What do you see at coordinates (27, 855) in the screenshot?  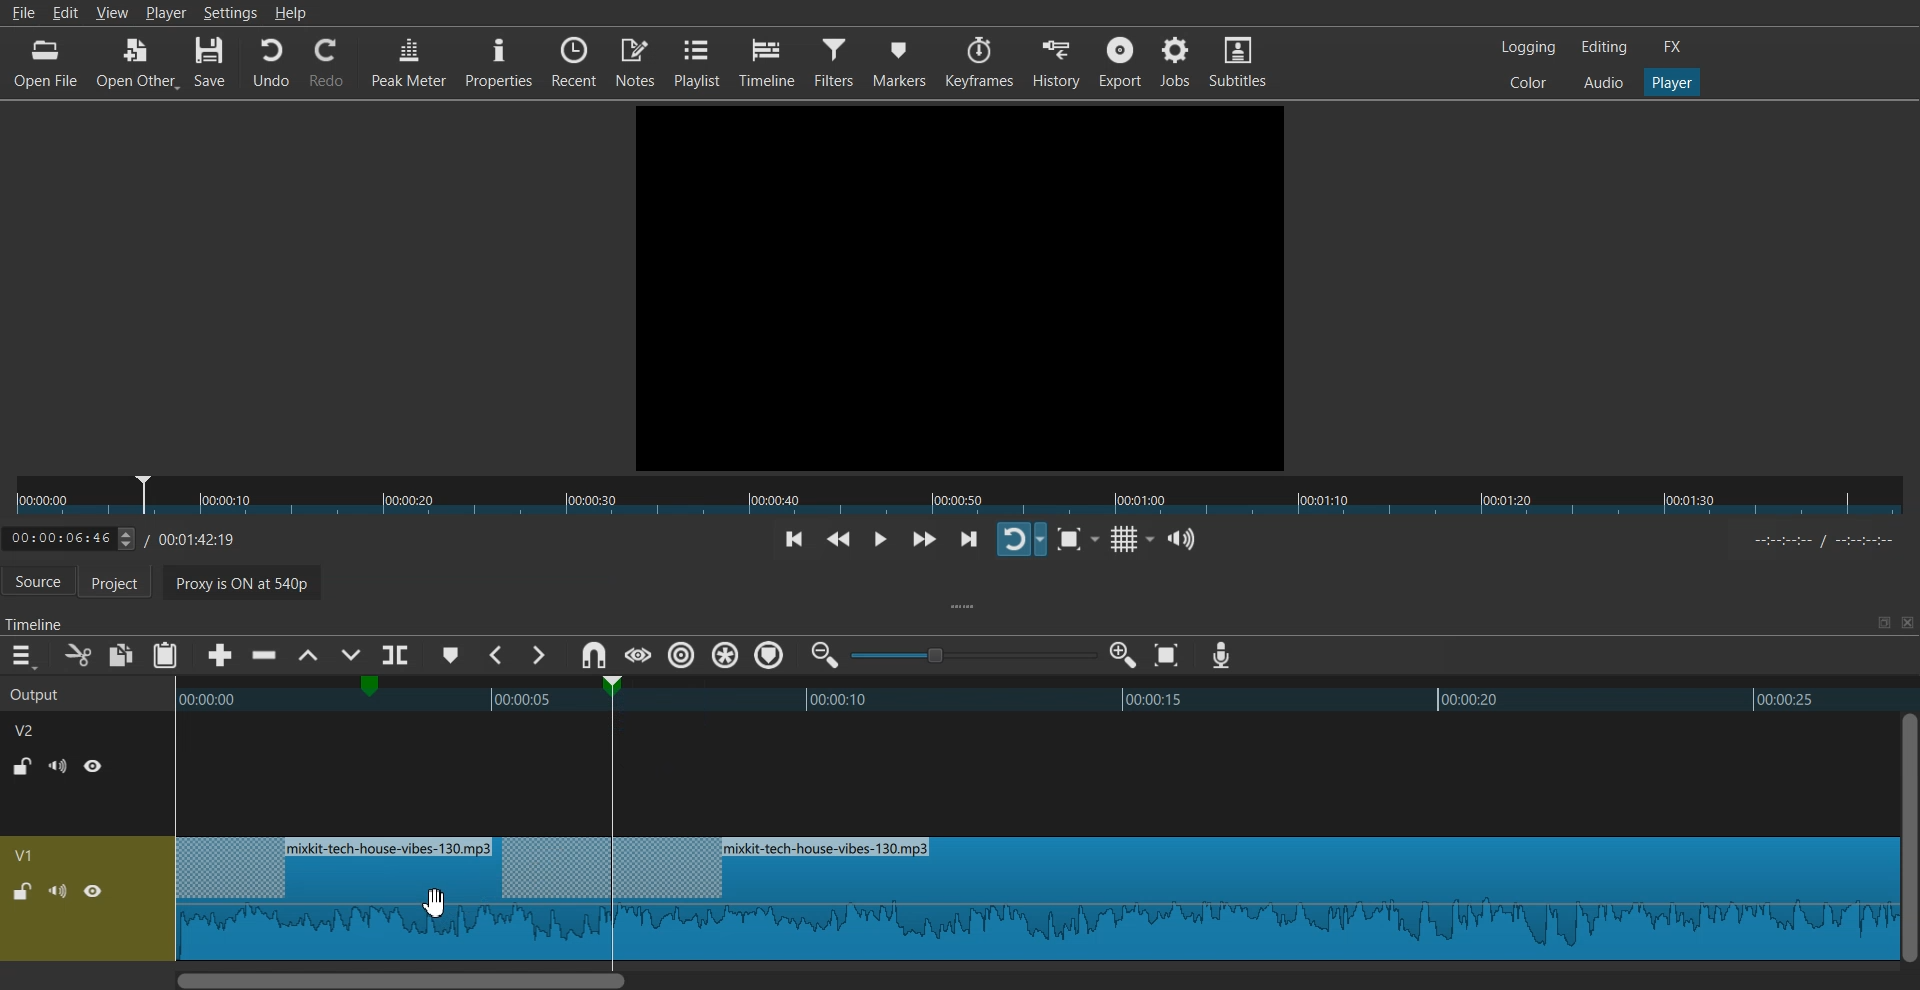 I see `V1` at bounding box center [27, 855].